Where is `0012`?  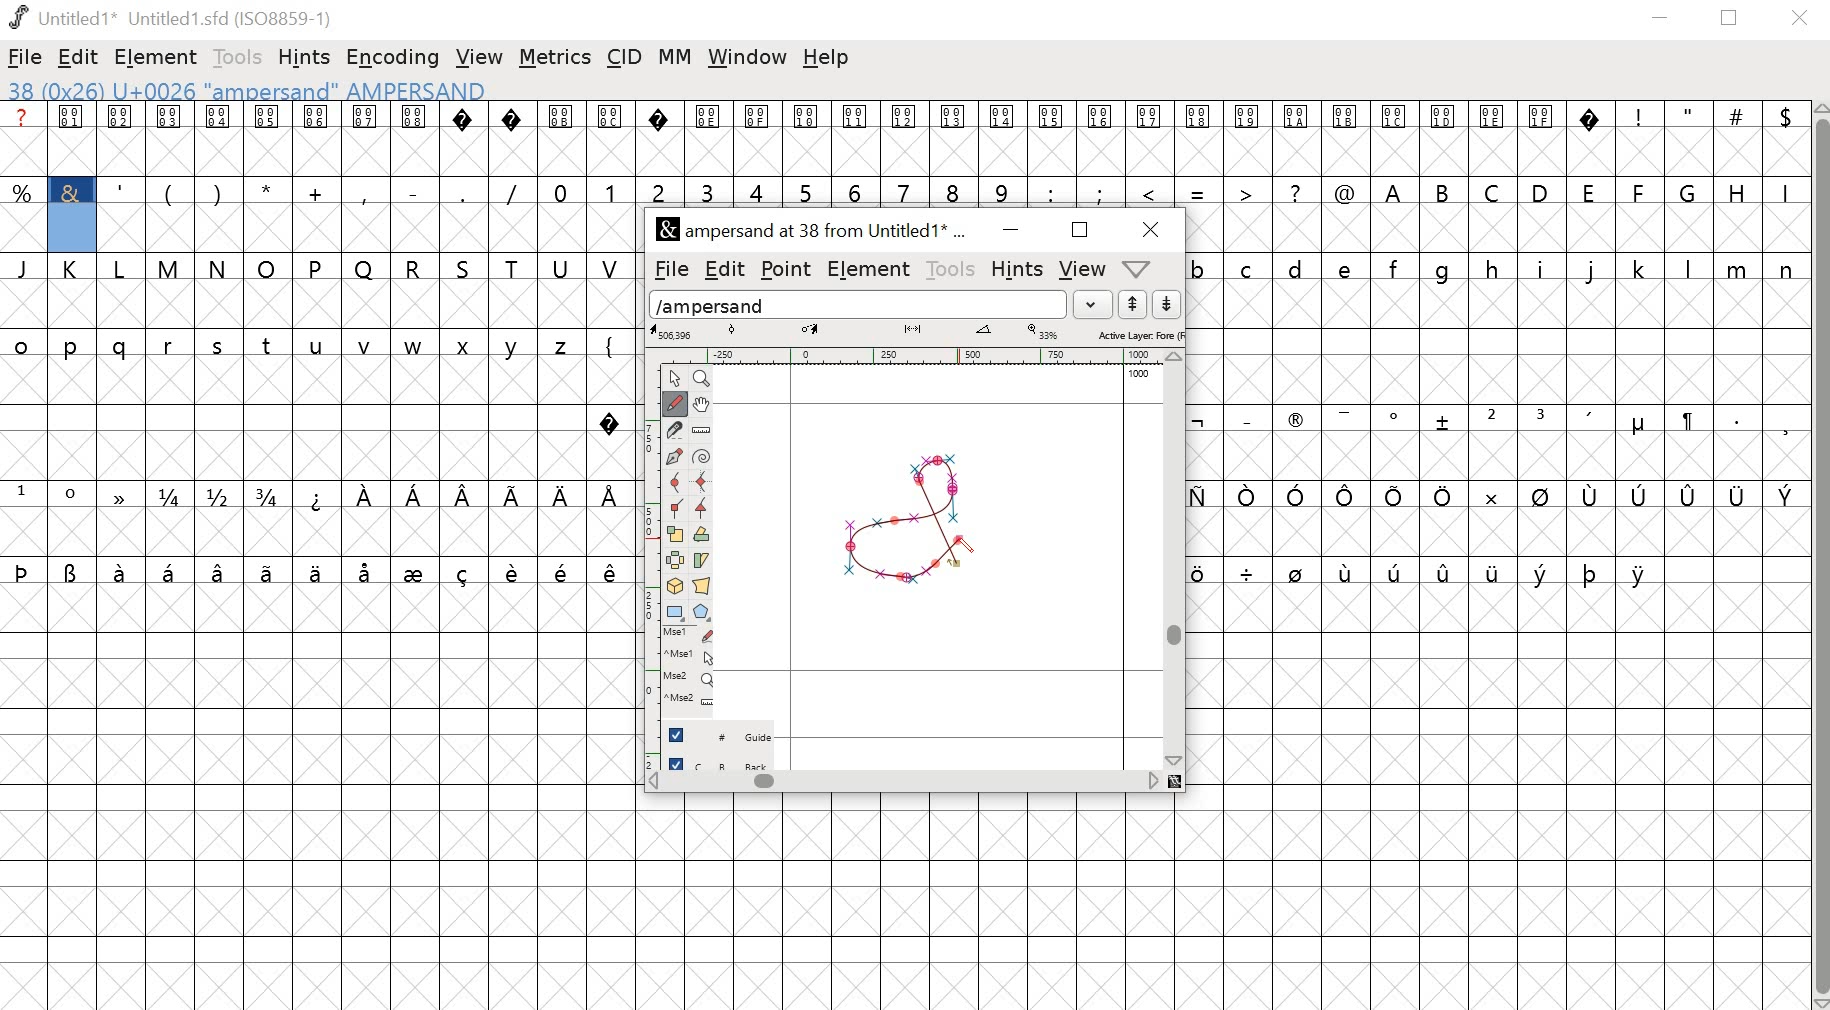 0012 is located at coordinates (909, 138).